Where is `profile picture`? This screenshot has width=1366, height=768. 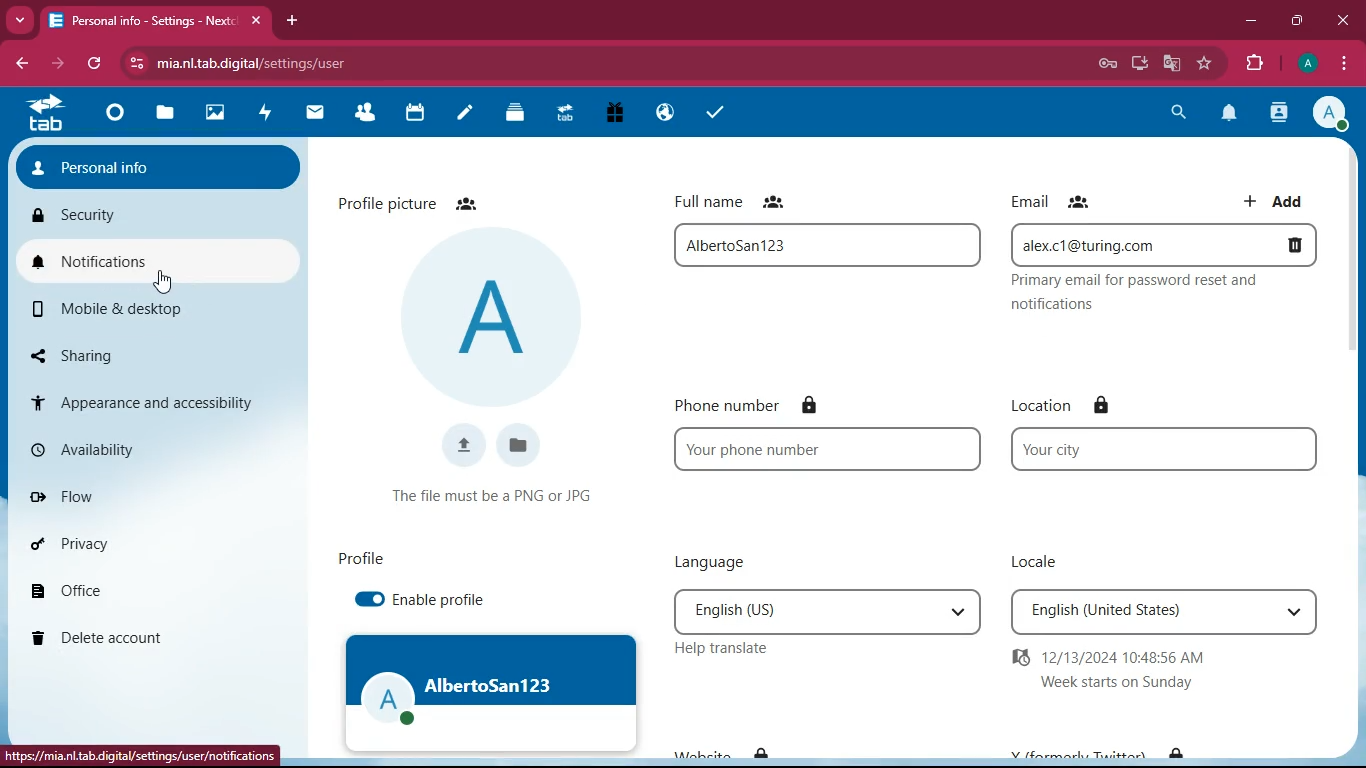
profile picture is located at coordinates (388, 203).